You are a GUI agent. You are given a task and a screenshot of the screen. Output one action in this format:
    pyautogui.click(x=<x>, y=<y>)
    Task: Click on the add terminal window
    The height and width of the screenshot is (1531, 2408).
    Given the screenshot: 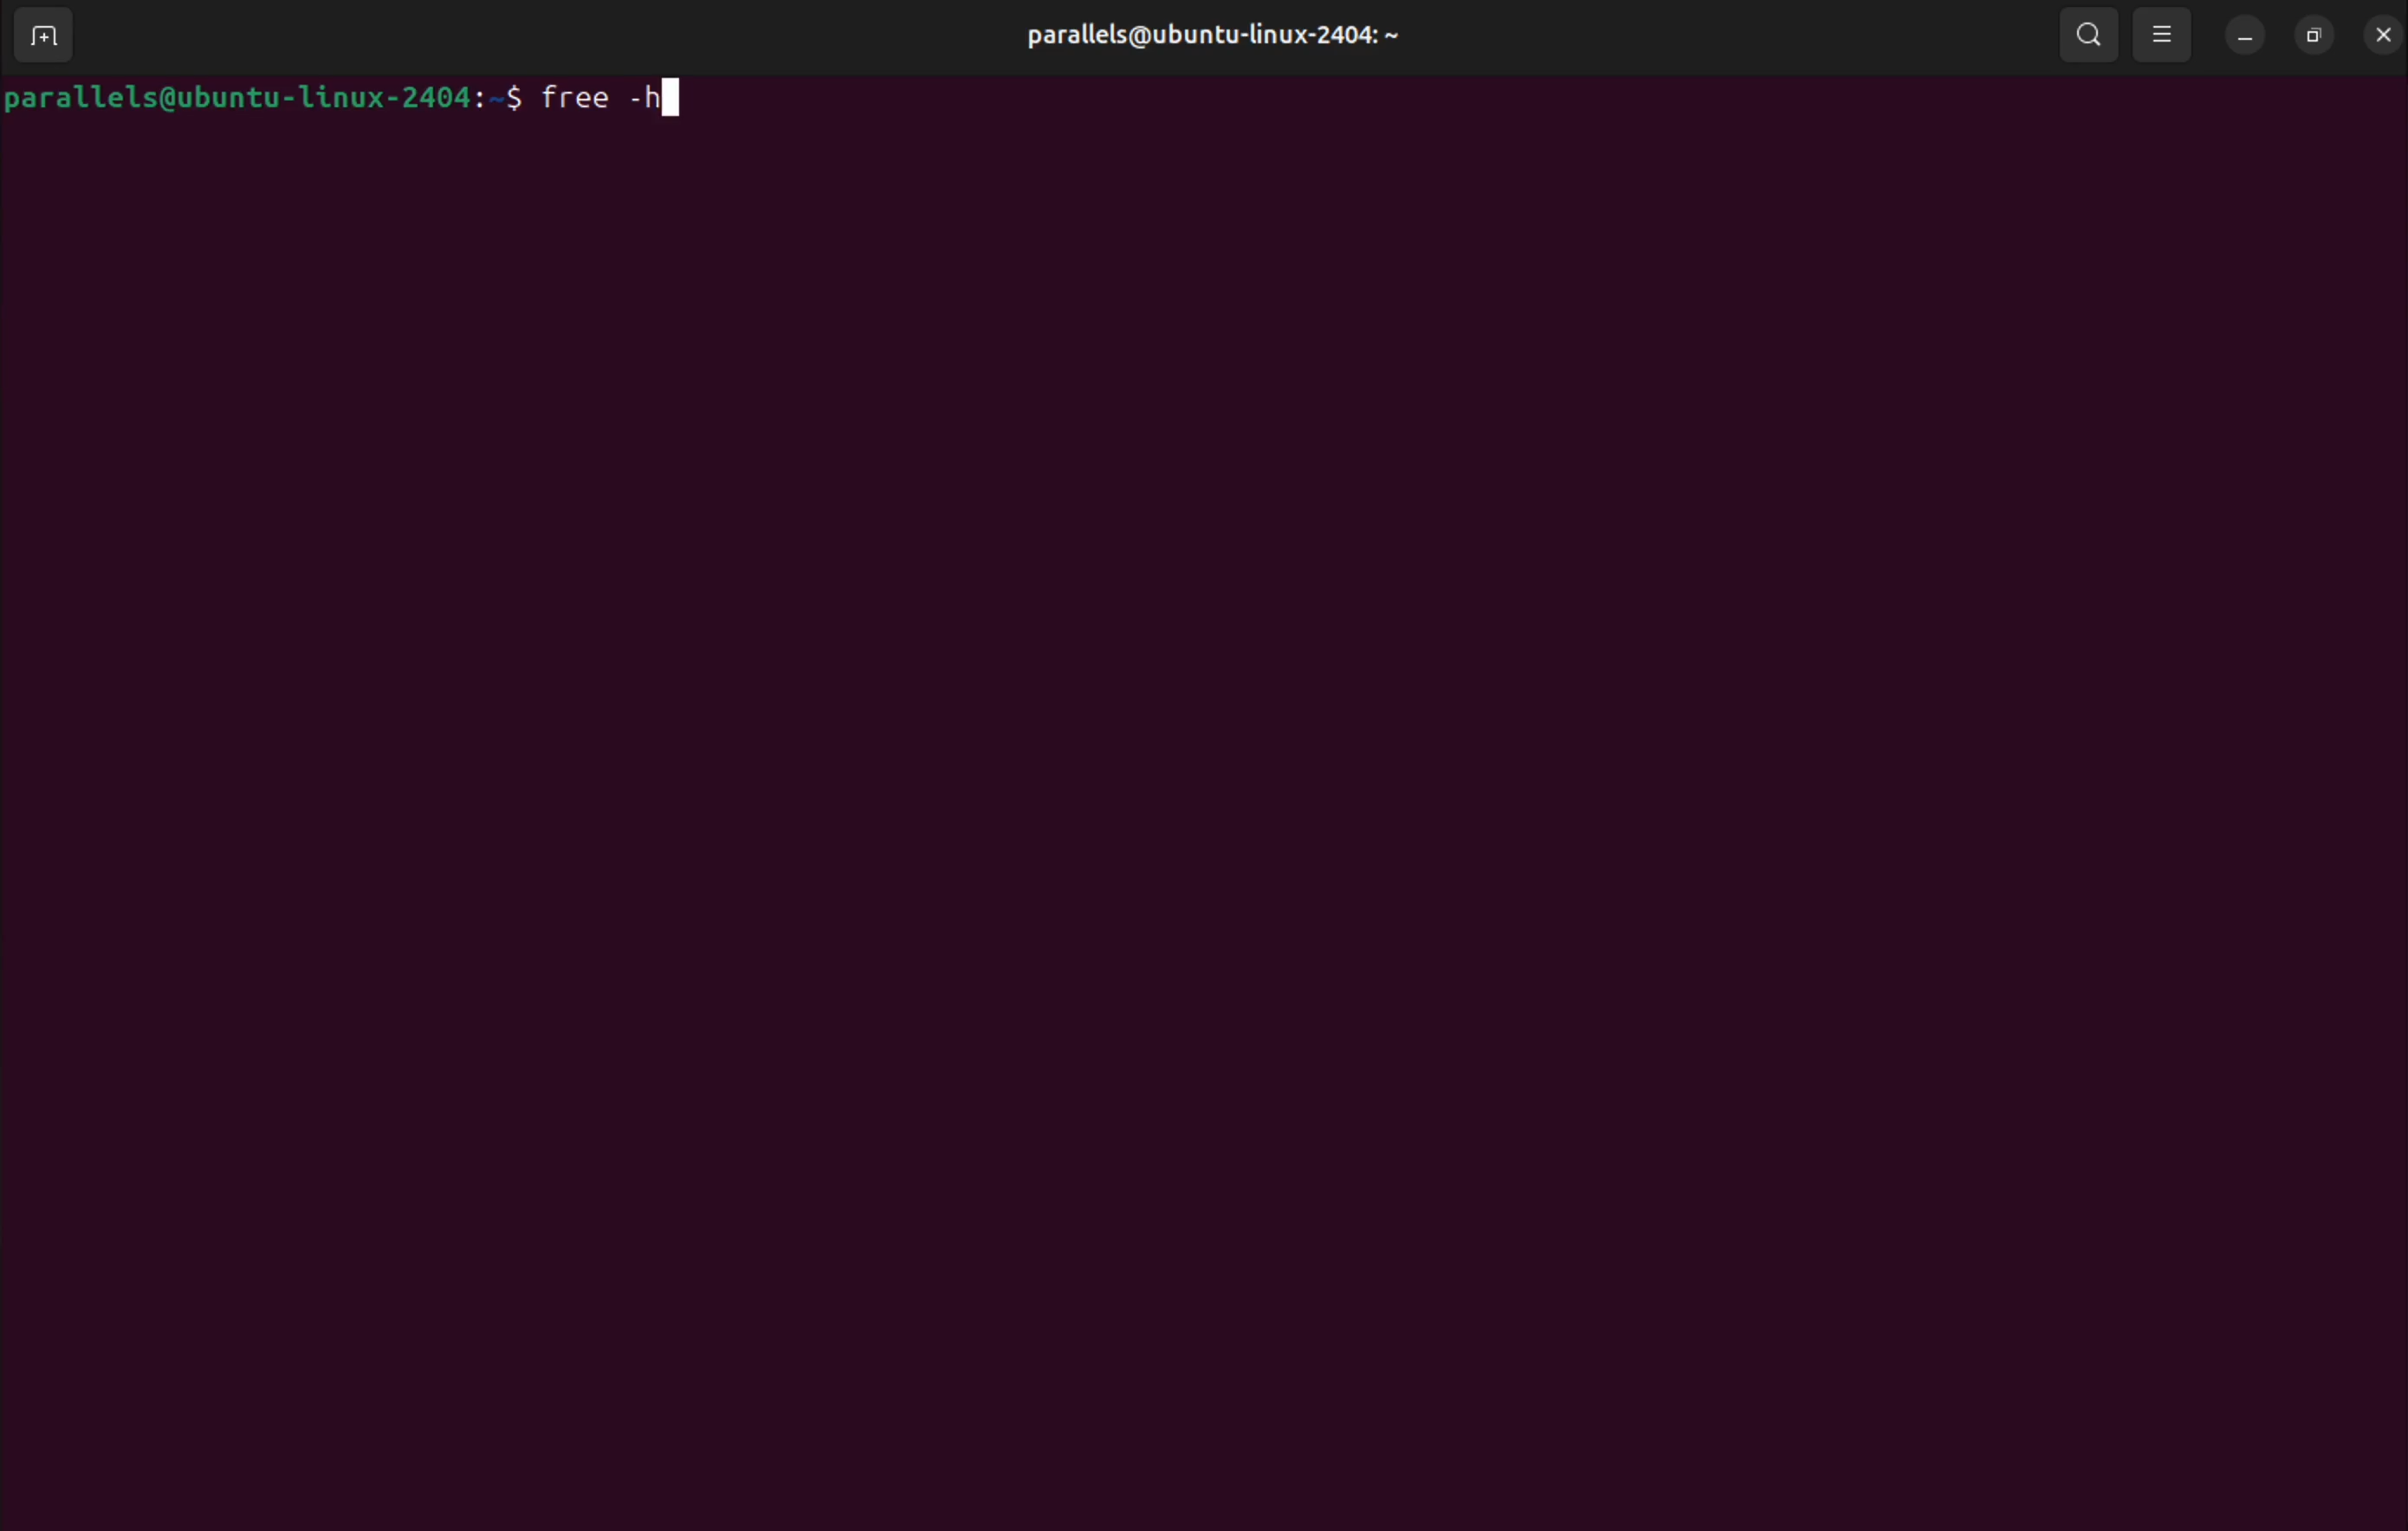 What is the action you would take?
    pyautogui.click(x=38, y=38)
    